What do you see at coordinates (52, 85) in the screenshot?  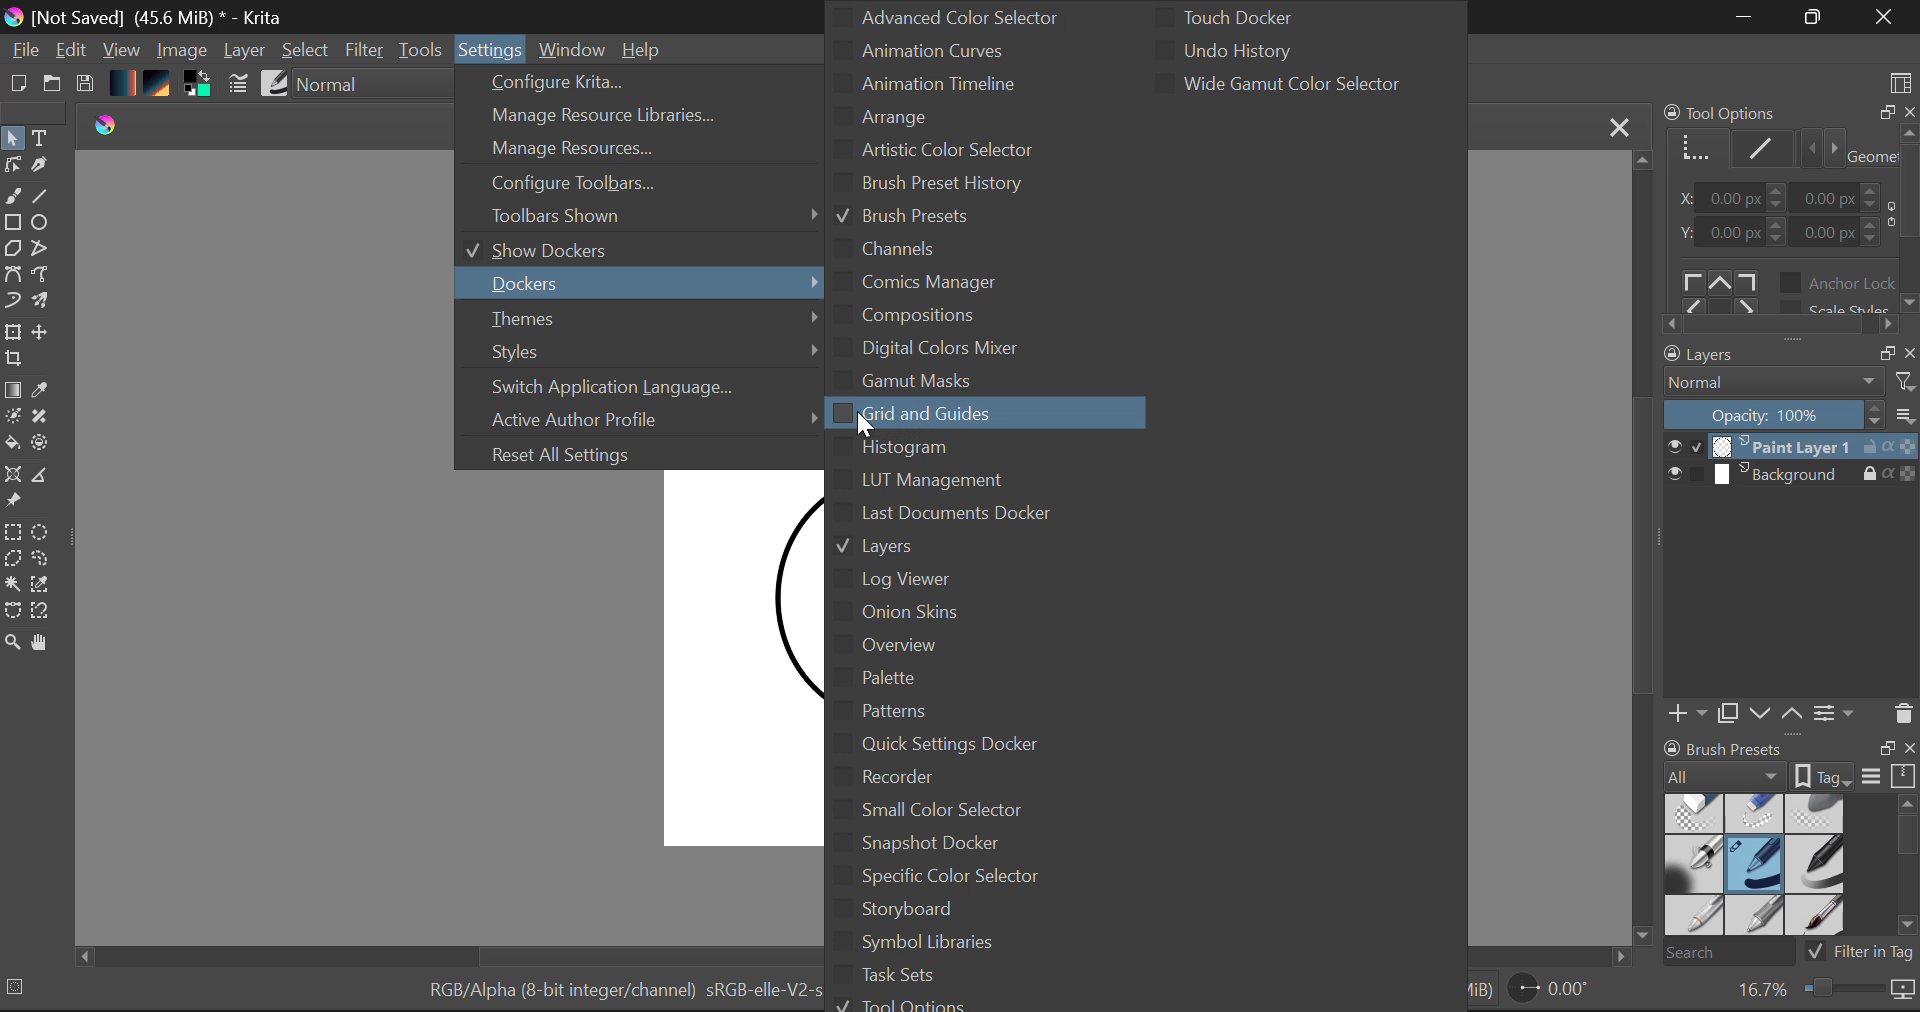 I see `Open` at bounding box center [52, 85].